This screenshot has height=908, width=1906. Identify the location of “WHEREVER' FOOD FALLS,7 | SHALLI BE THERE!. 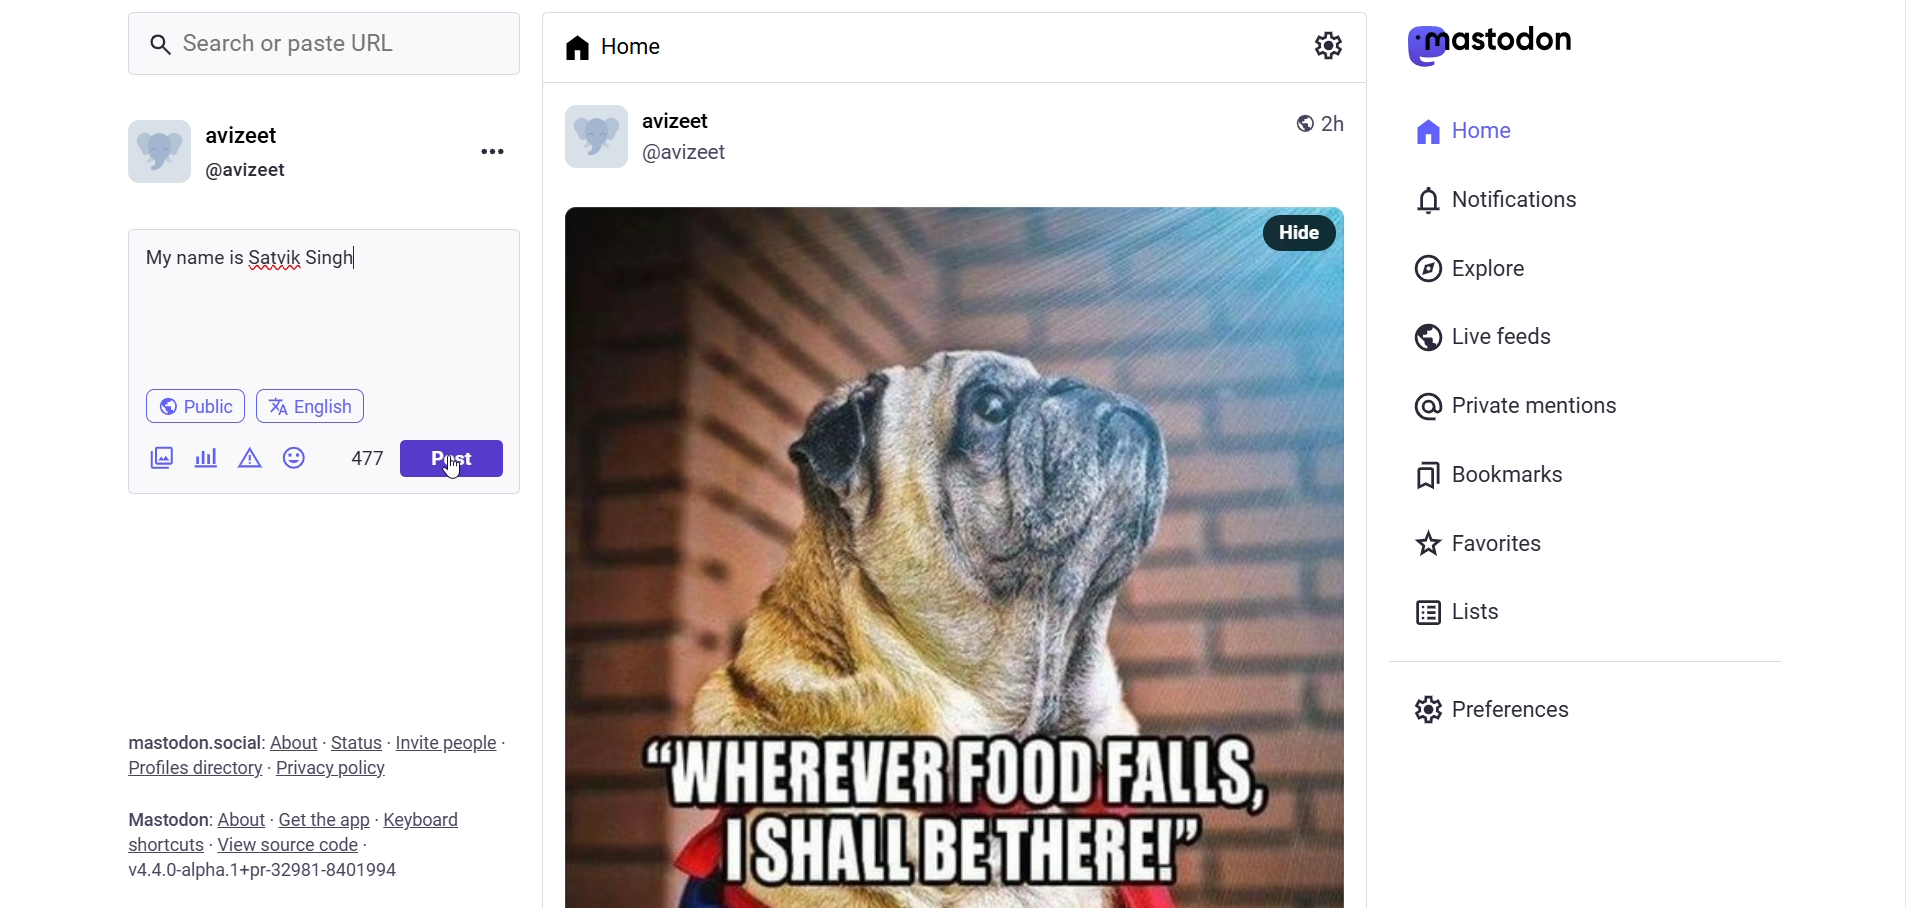
(939, 580).